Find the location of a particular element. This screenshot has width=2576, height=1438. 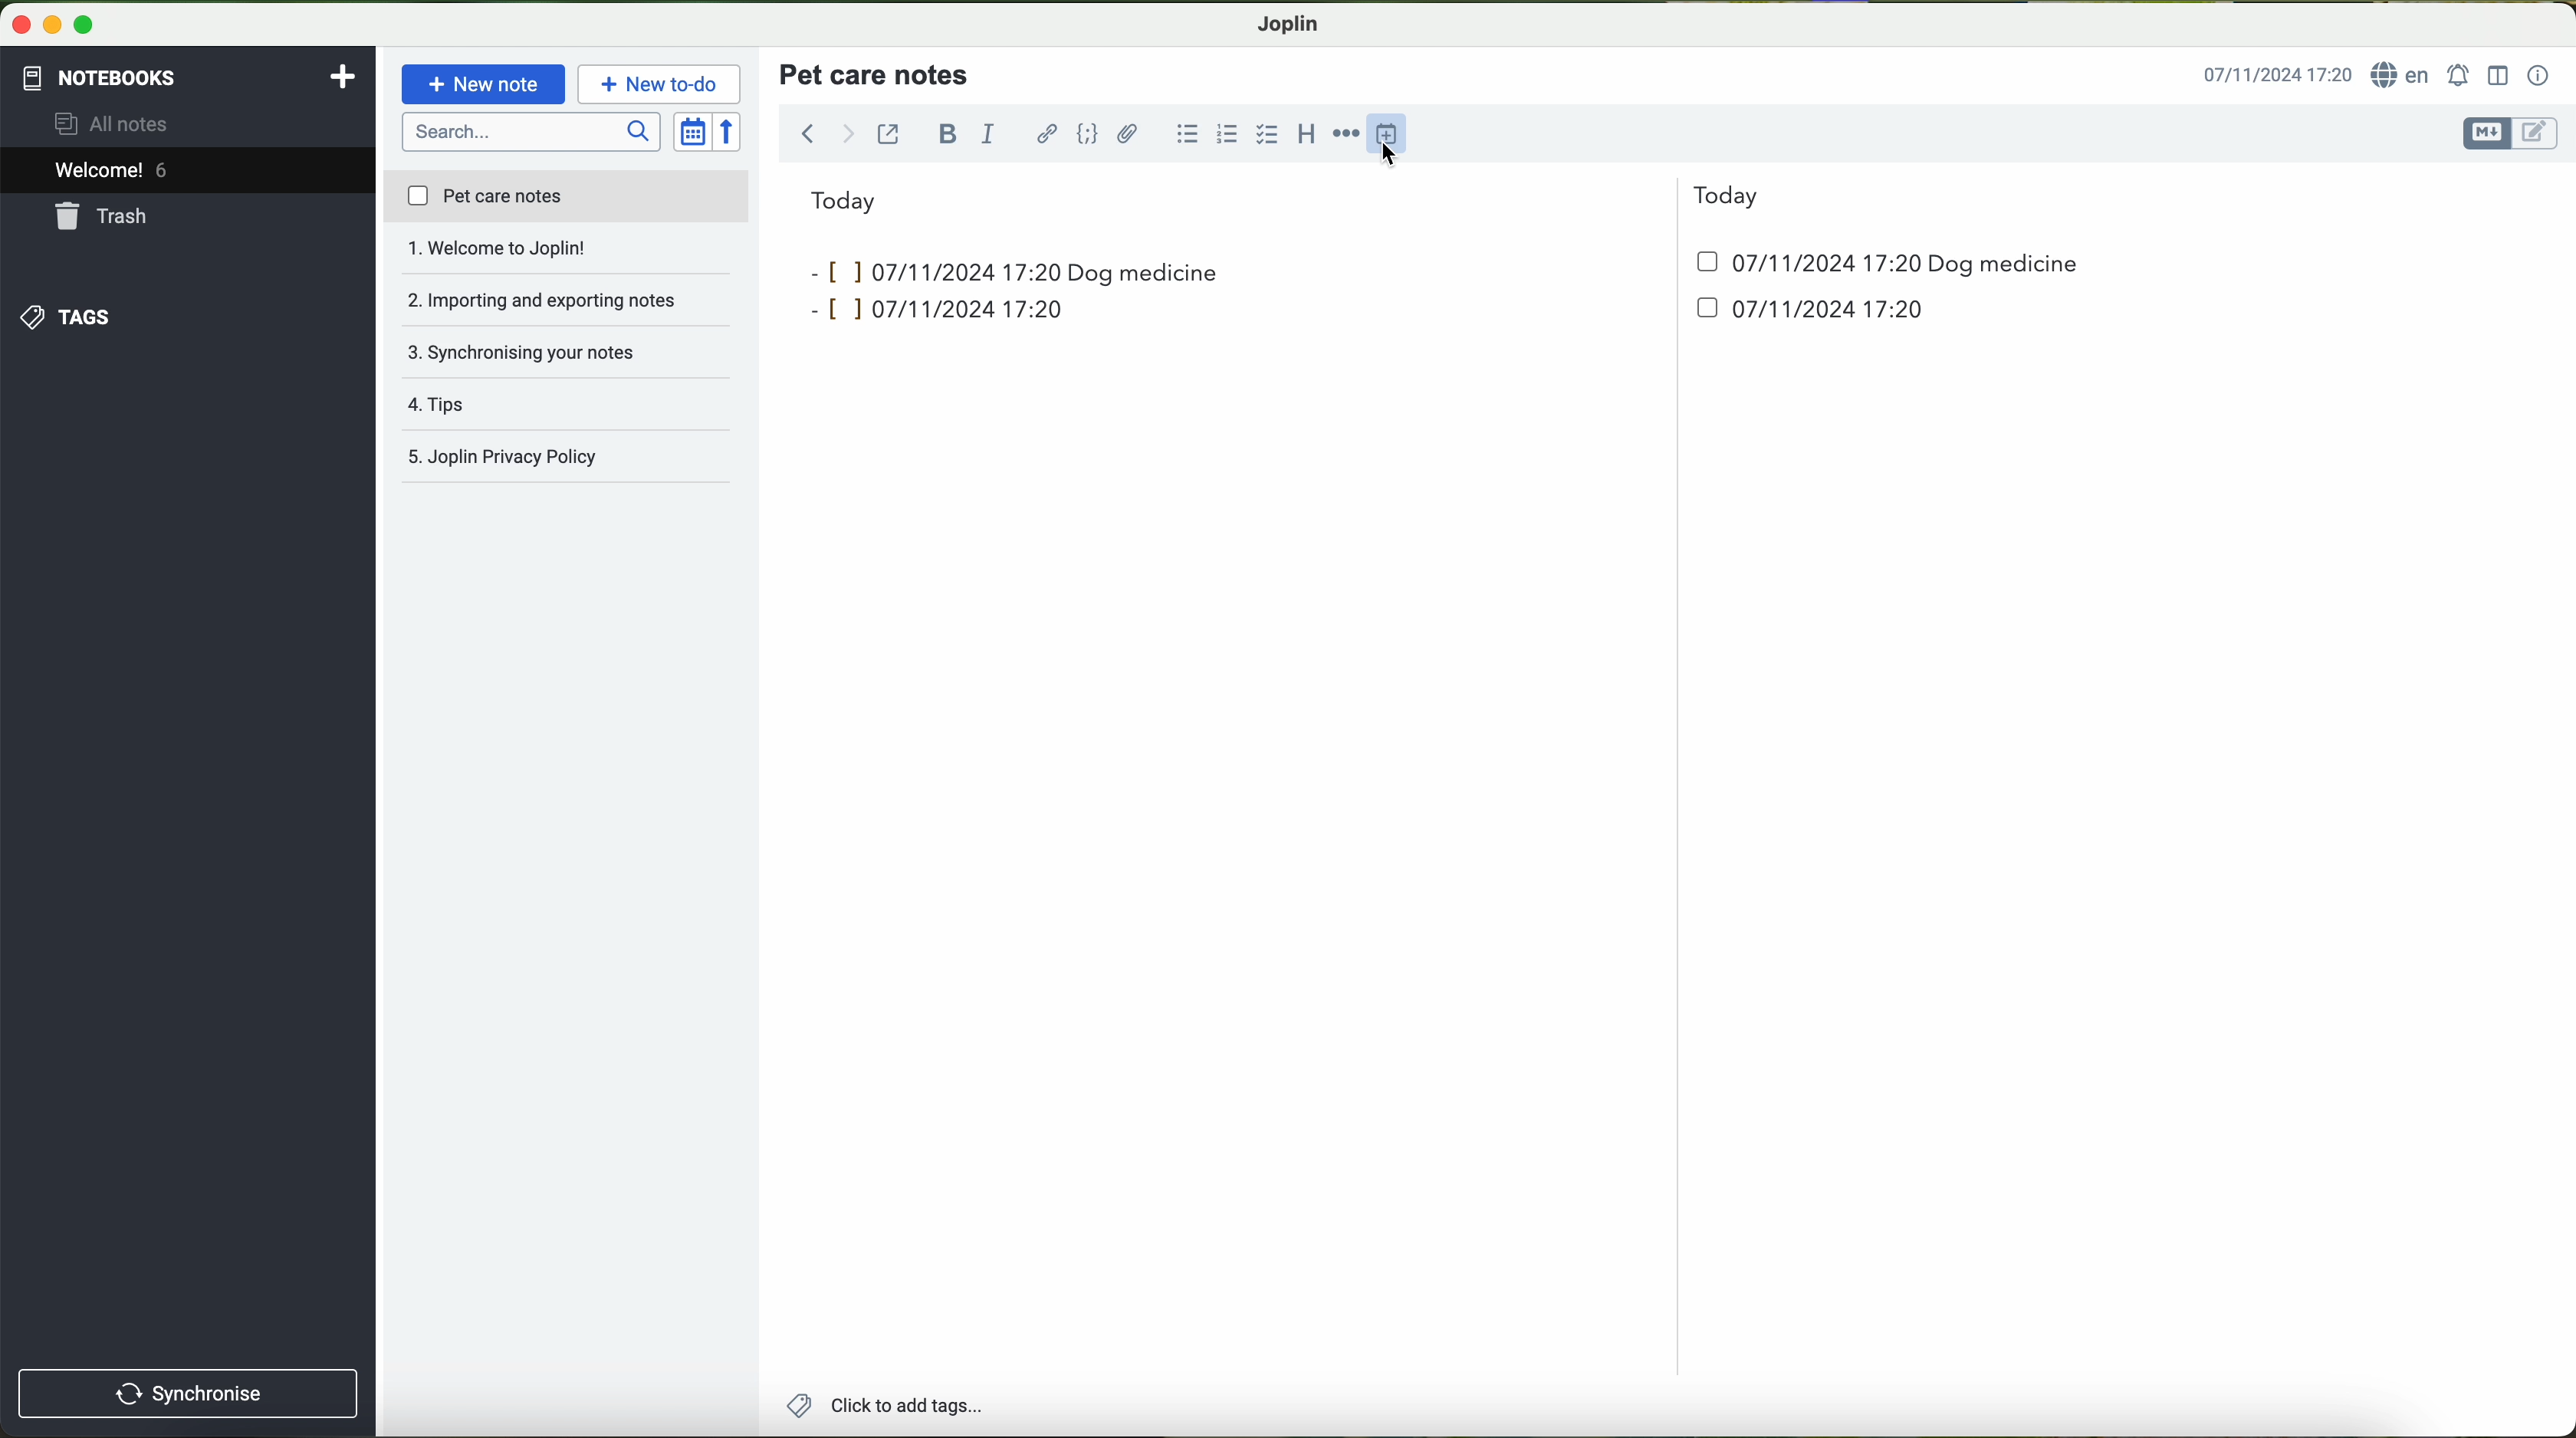

bold is located at coordinates (948, 133).